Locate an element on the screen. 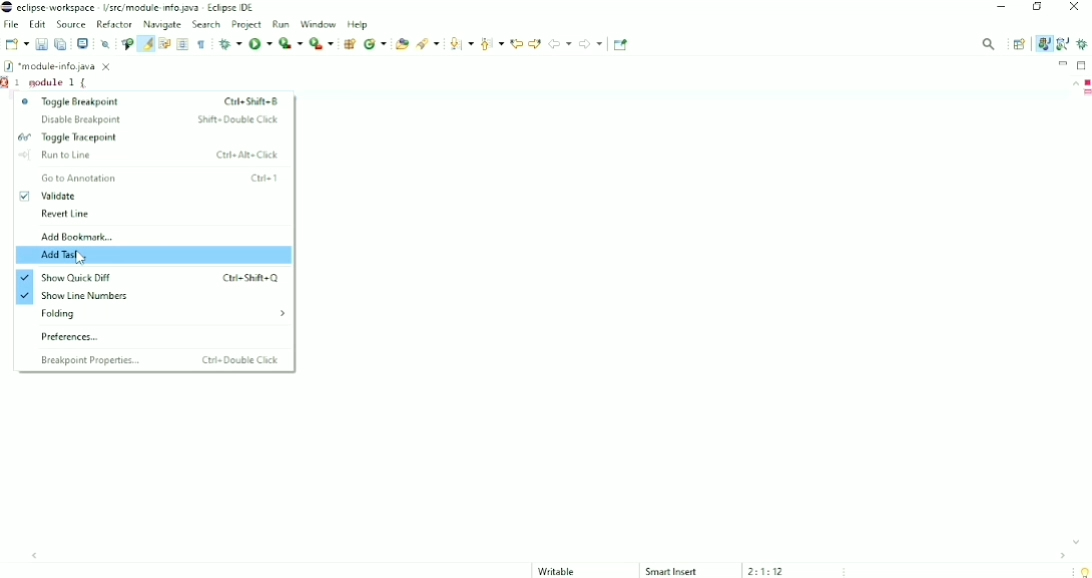 The image size is (1092, 578). Maximize is located at coordinates (1083, 64).